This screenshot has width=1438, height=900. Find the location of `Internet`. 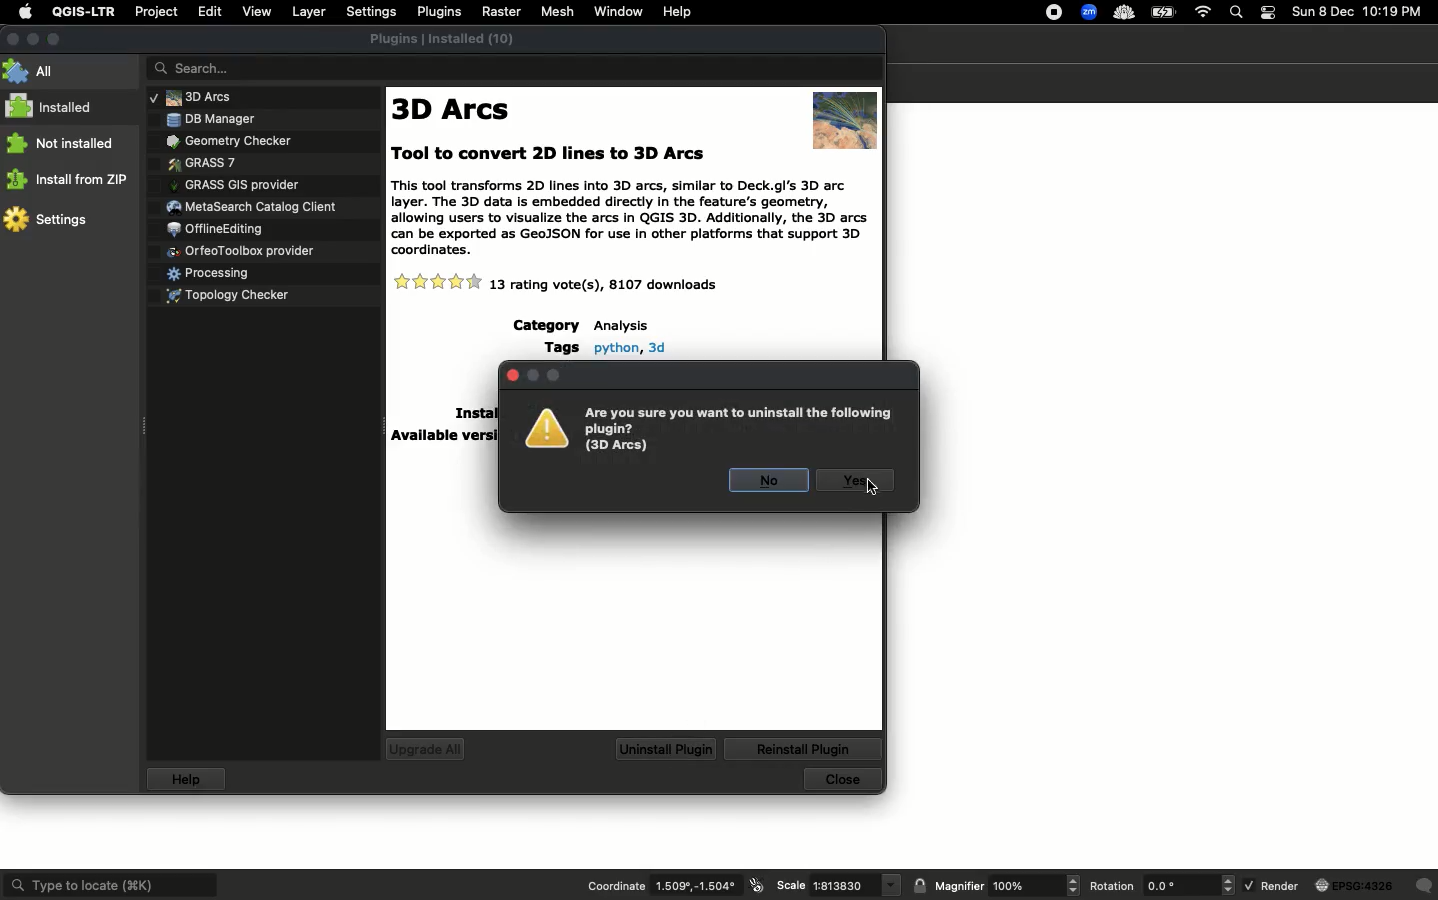

Internet is located at coordinates (1205, 12).